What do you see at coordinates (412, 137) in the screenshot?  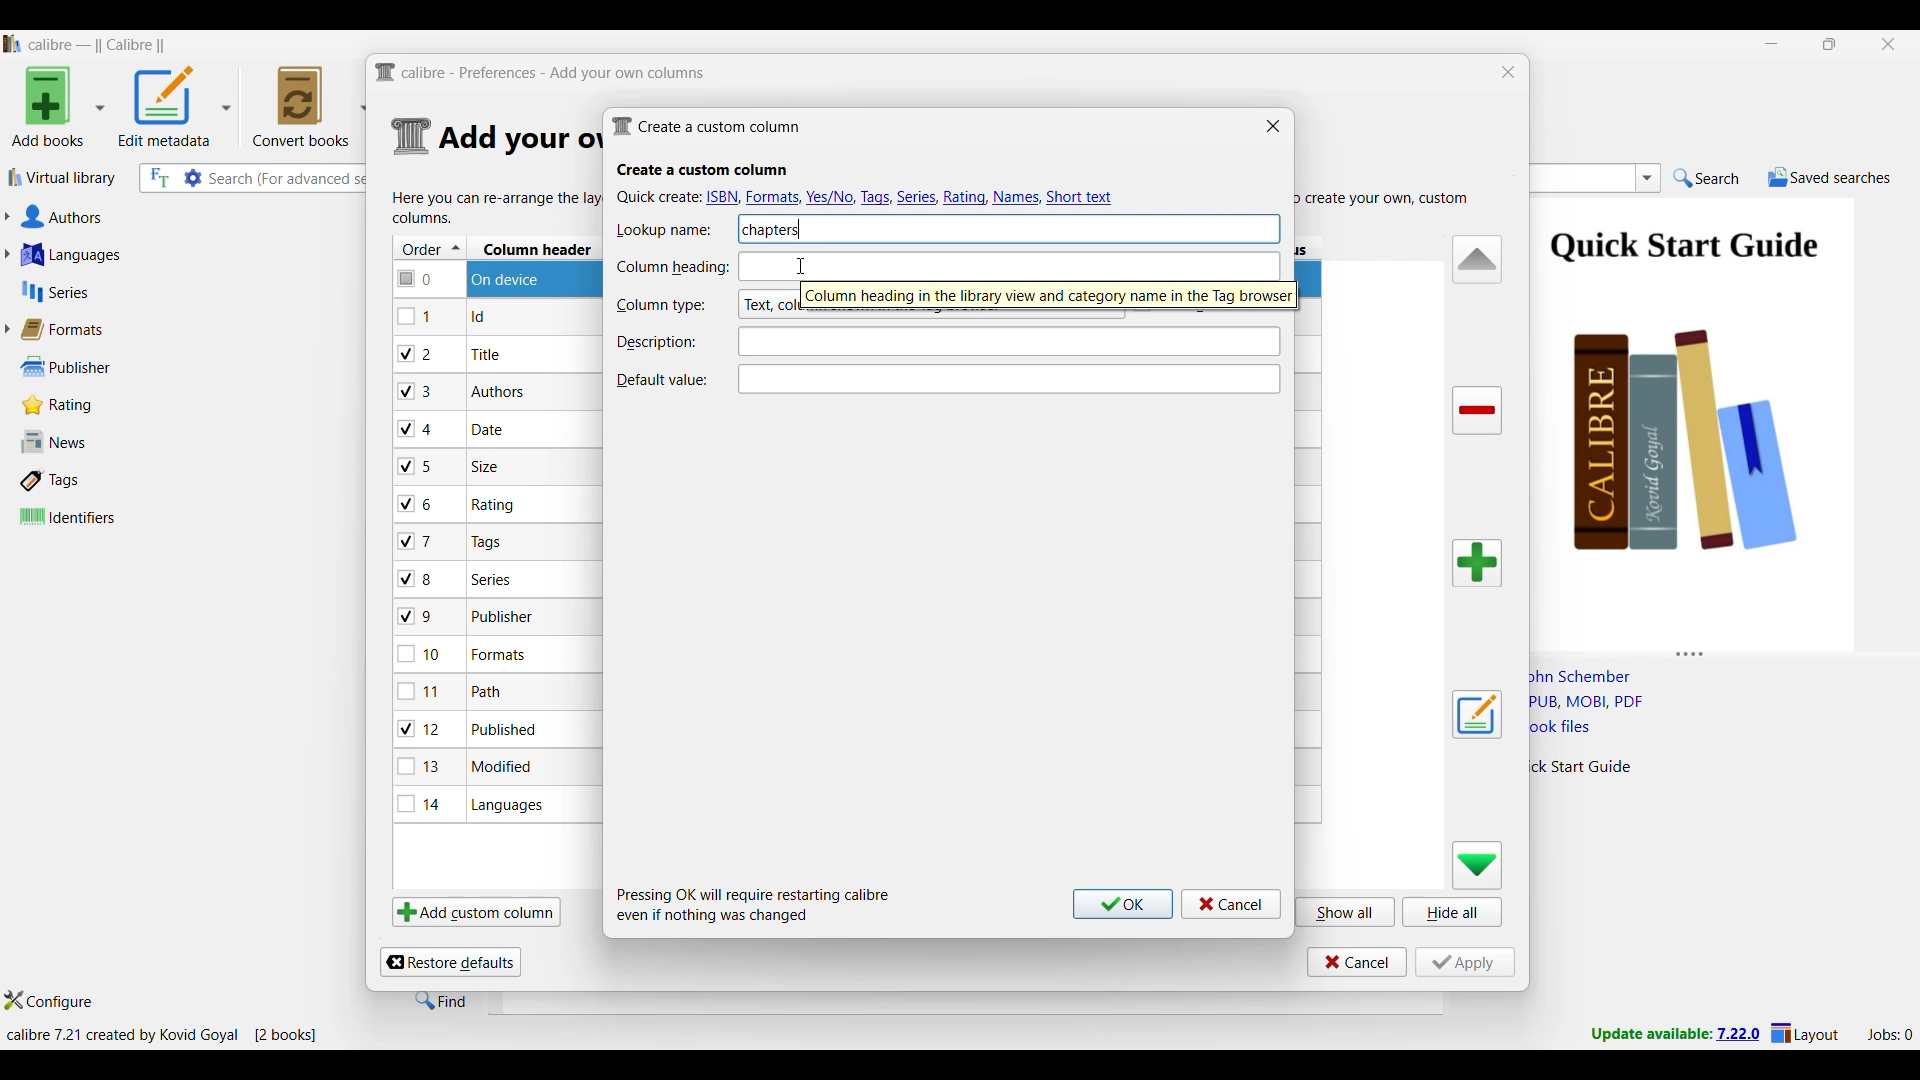 I see `Logo of current settings` at bounding box center [412, 137].